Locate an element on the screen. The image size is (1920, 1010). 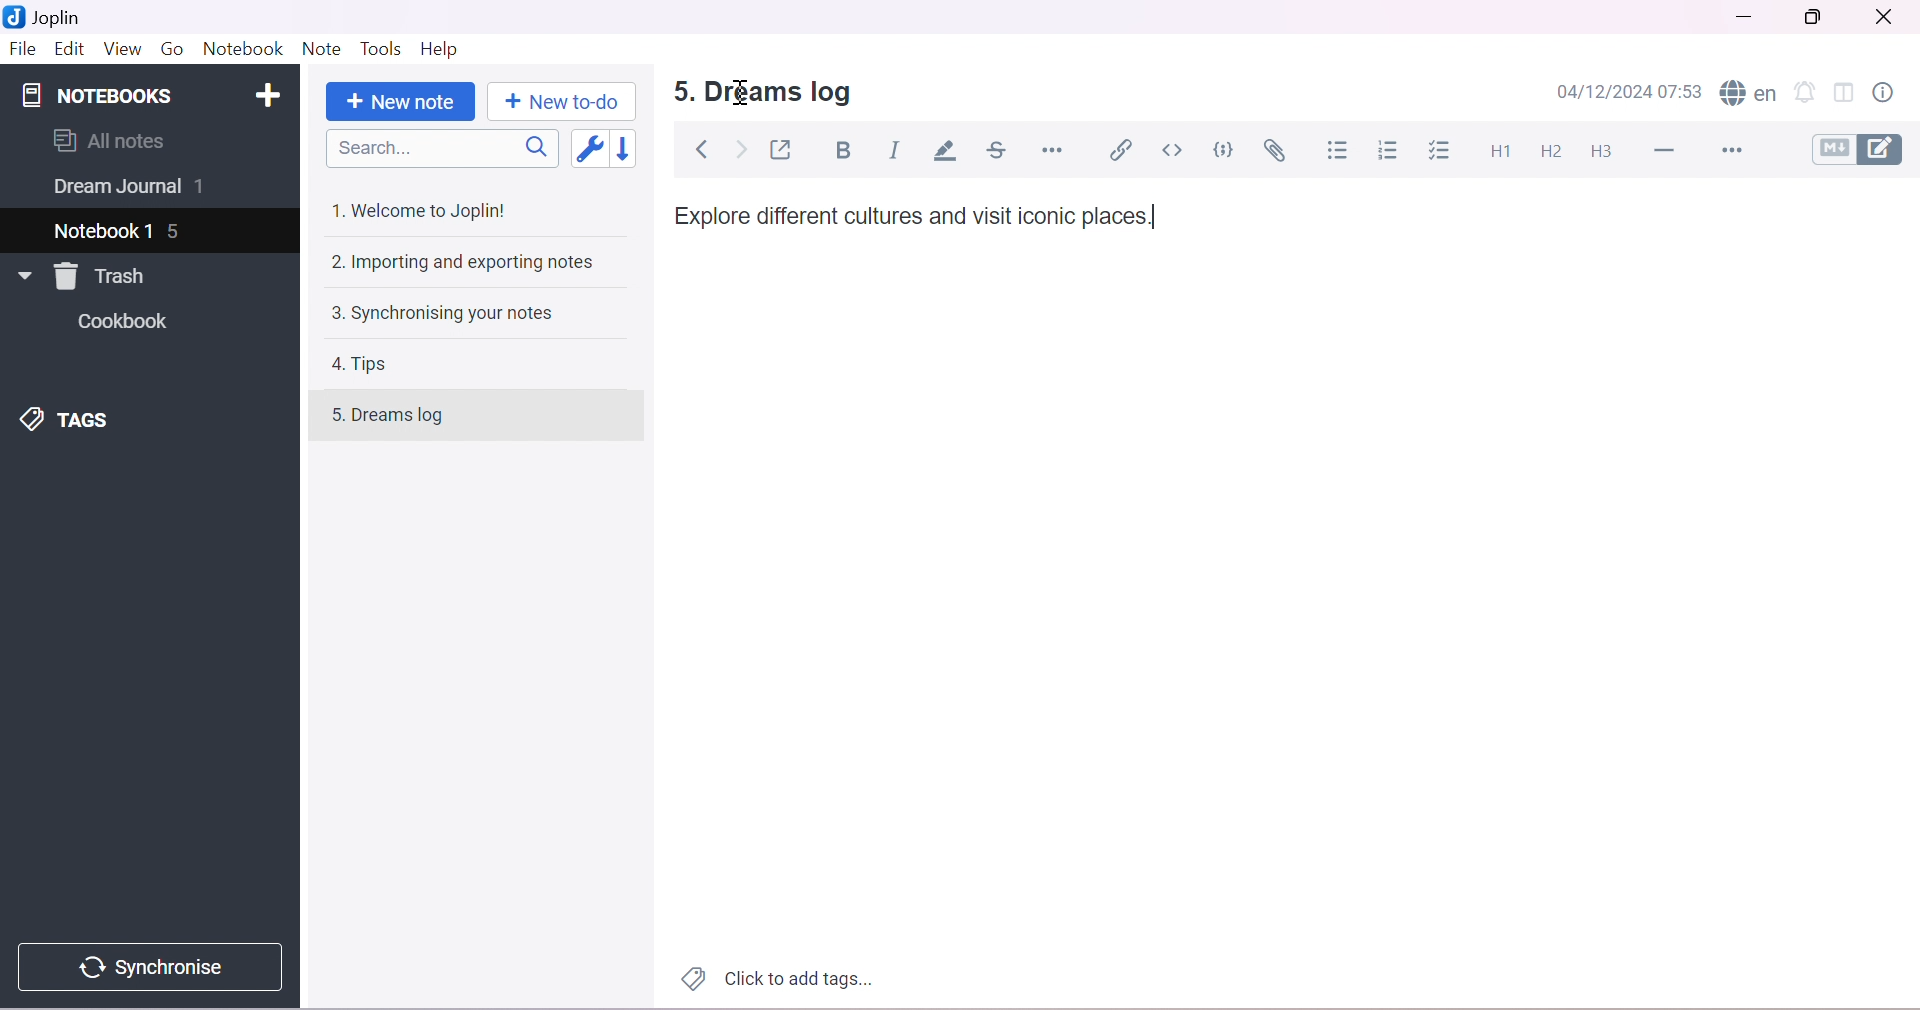
Cursor is located at coordinates (741, 93).